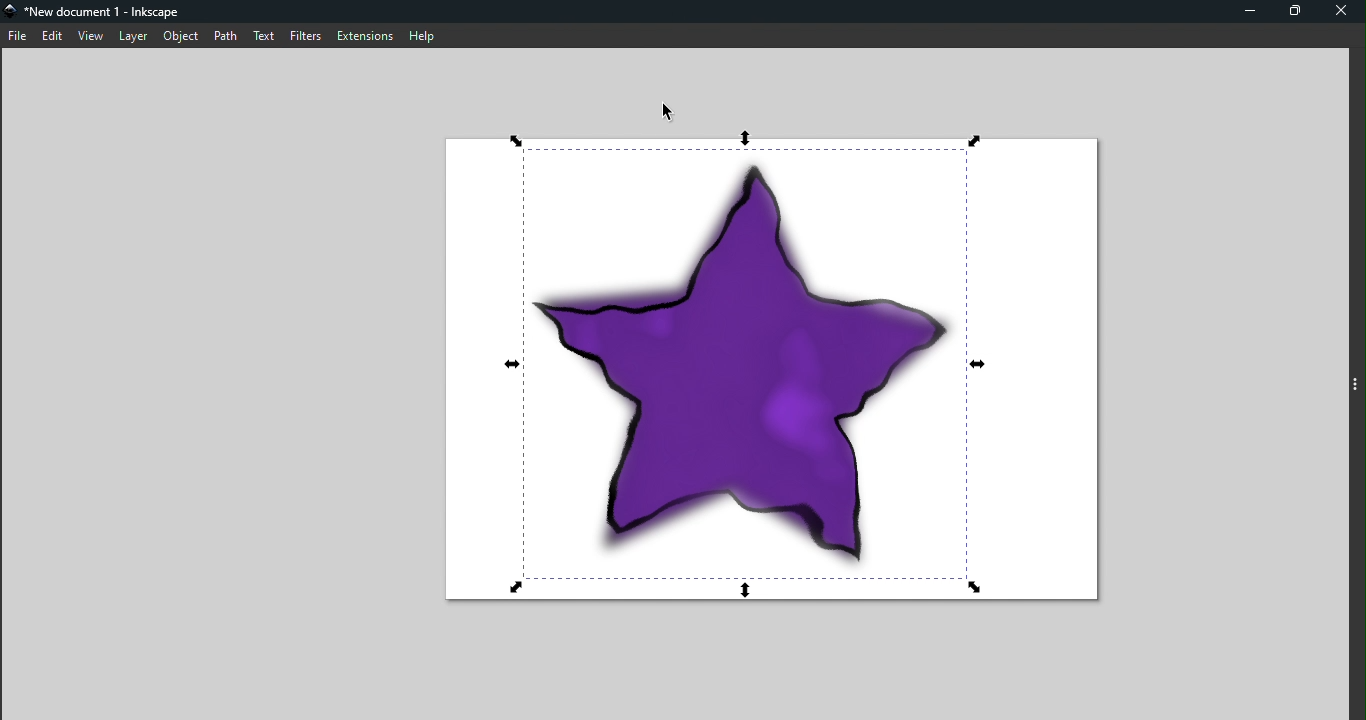 This screenshot has width=1366, height=720. I want to click on Close, so click(1340, 11).